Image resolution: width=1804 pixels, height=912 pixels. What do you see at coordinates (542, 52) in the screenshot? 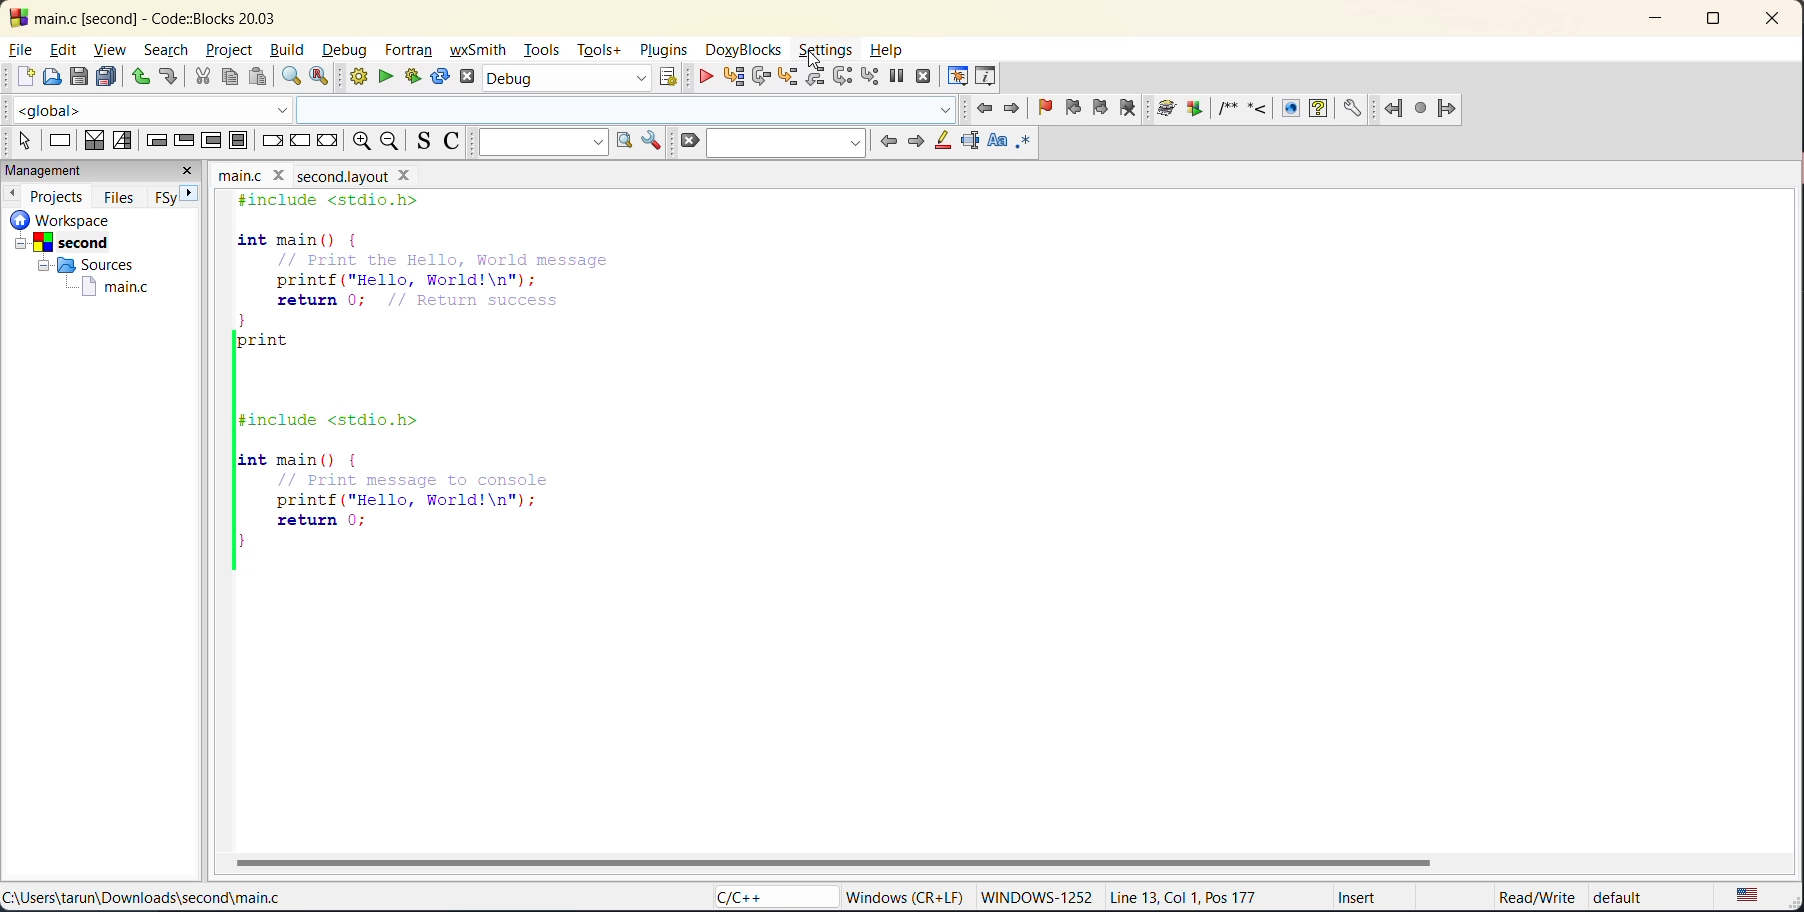
I see `tools` at bounding box center [542, 52].